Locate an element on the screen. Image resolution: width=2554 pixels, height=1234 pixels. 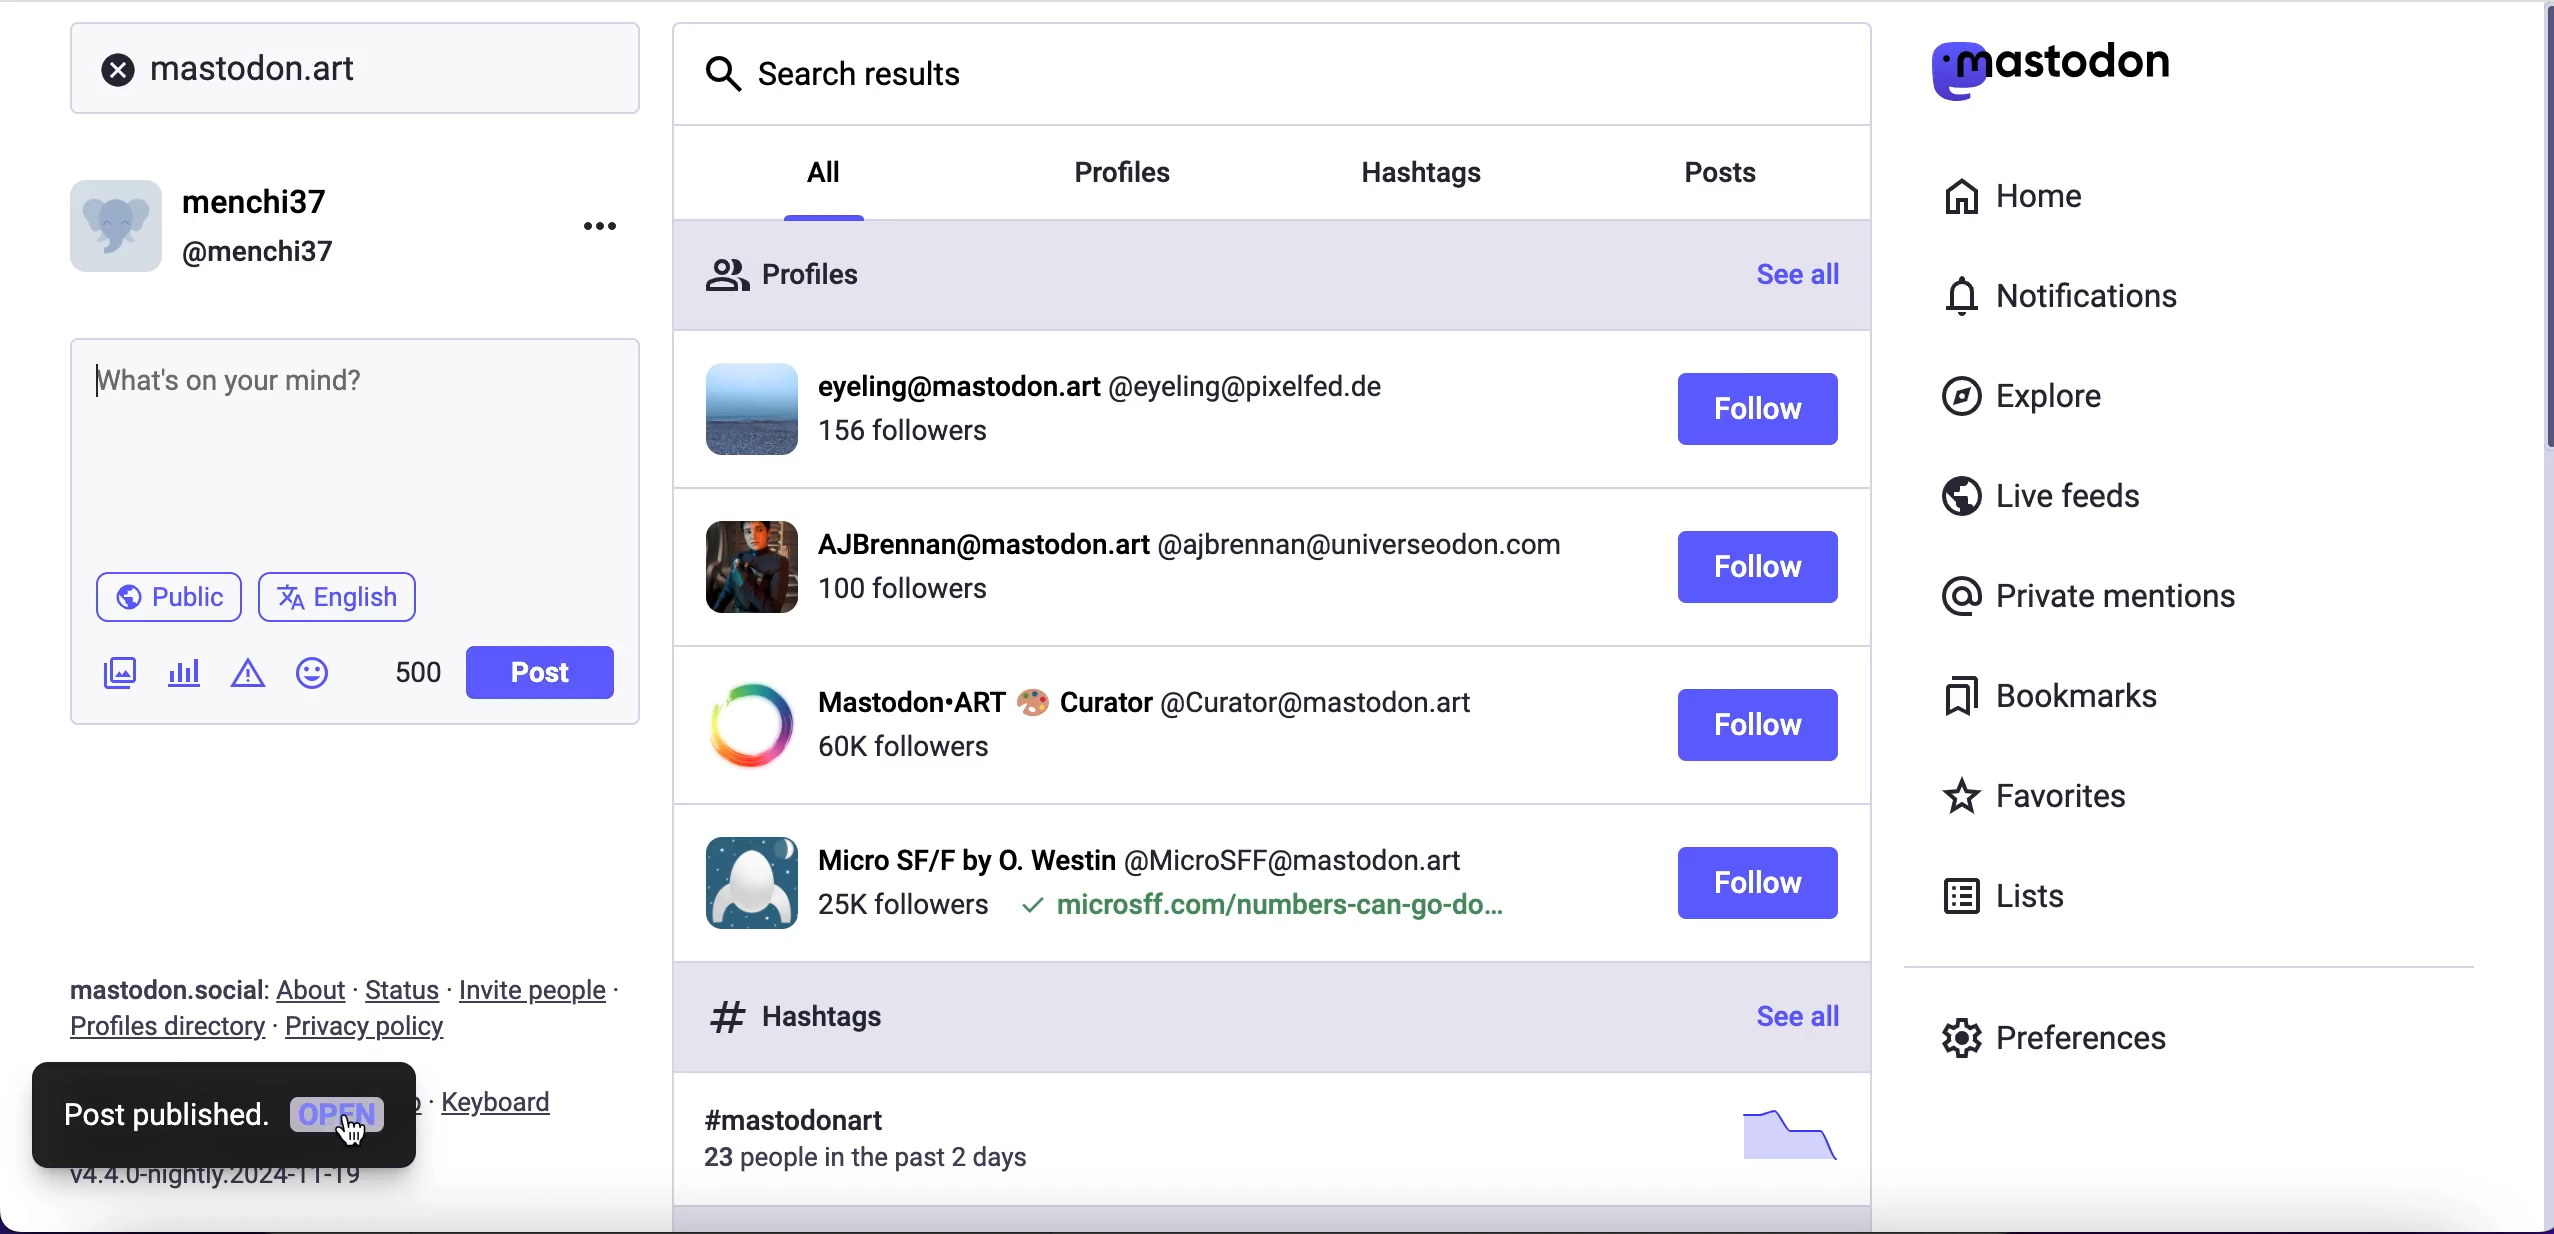
user profile is located at coordinates (1169, 873).